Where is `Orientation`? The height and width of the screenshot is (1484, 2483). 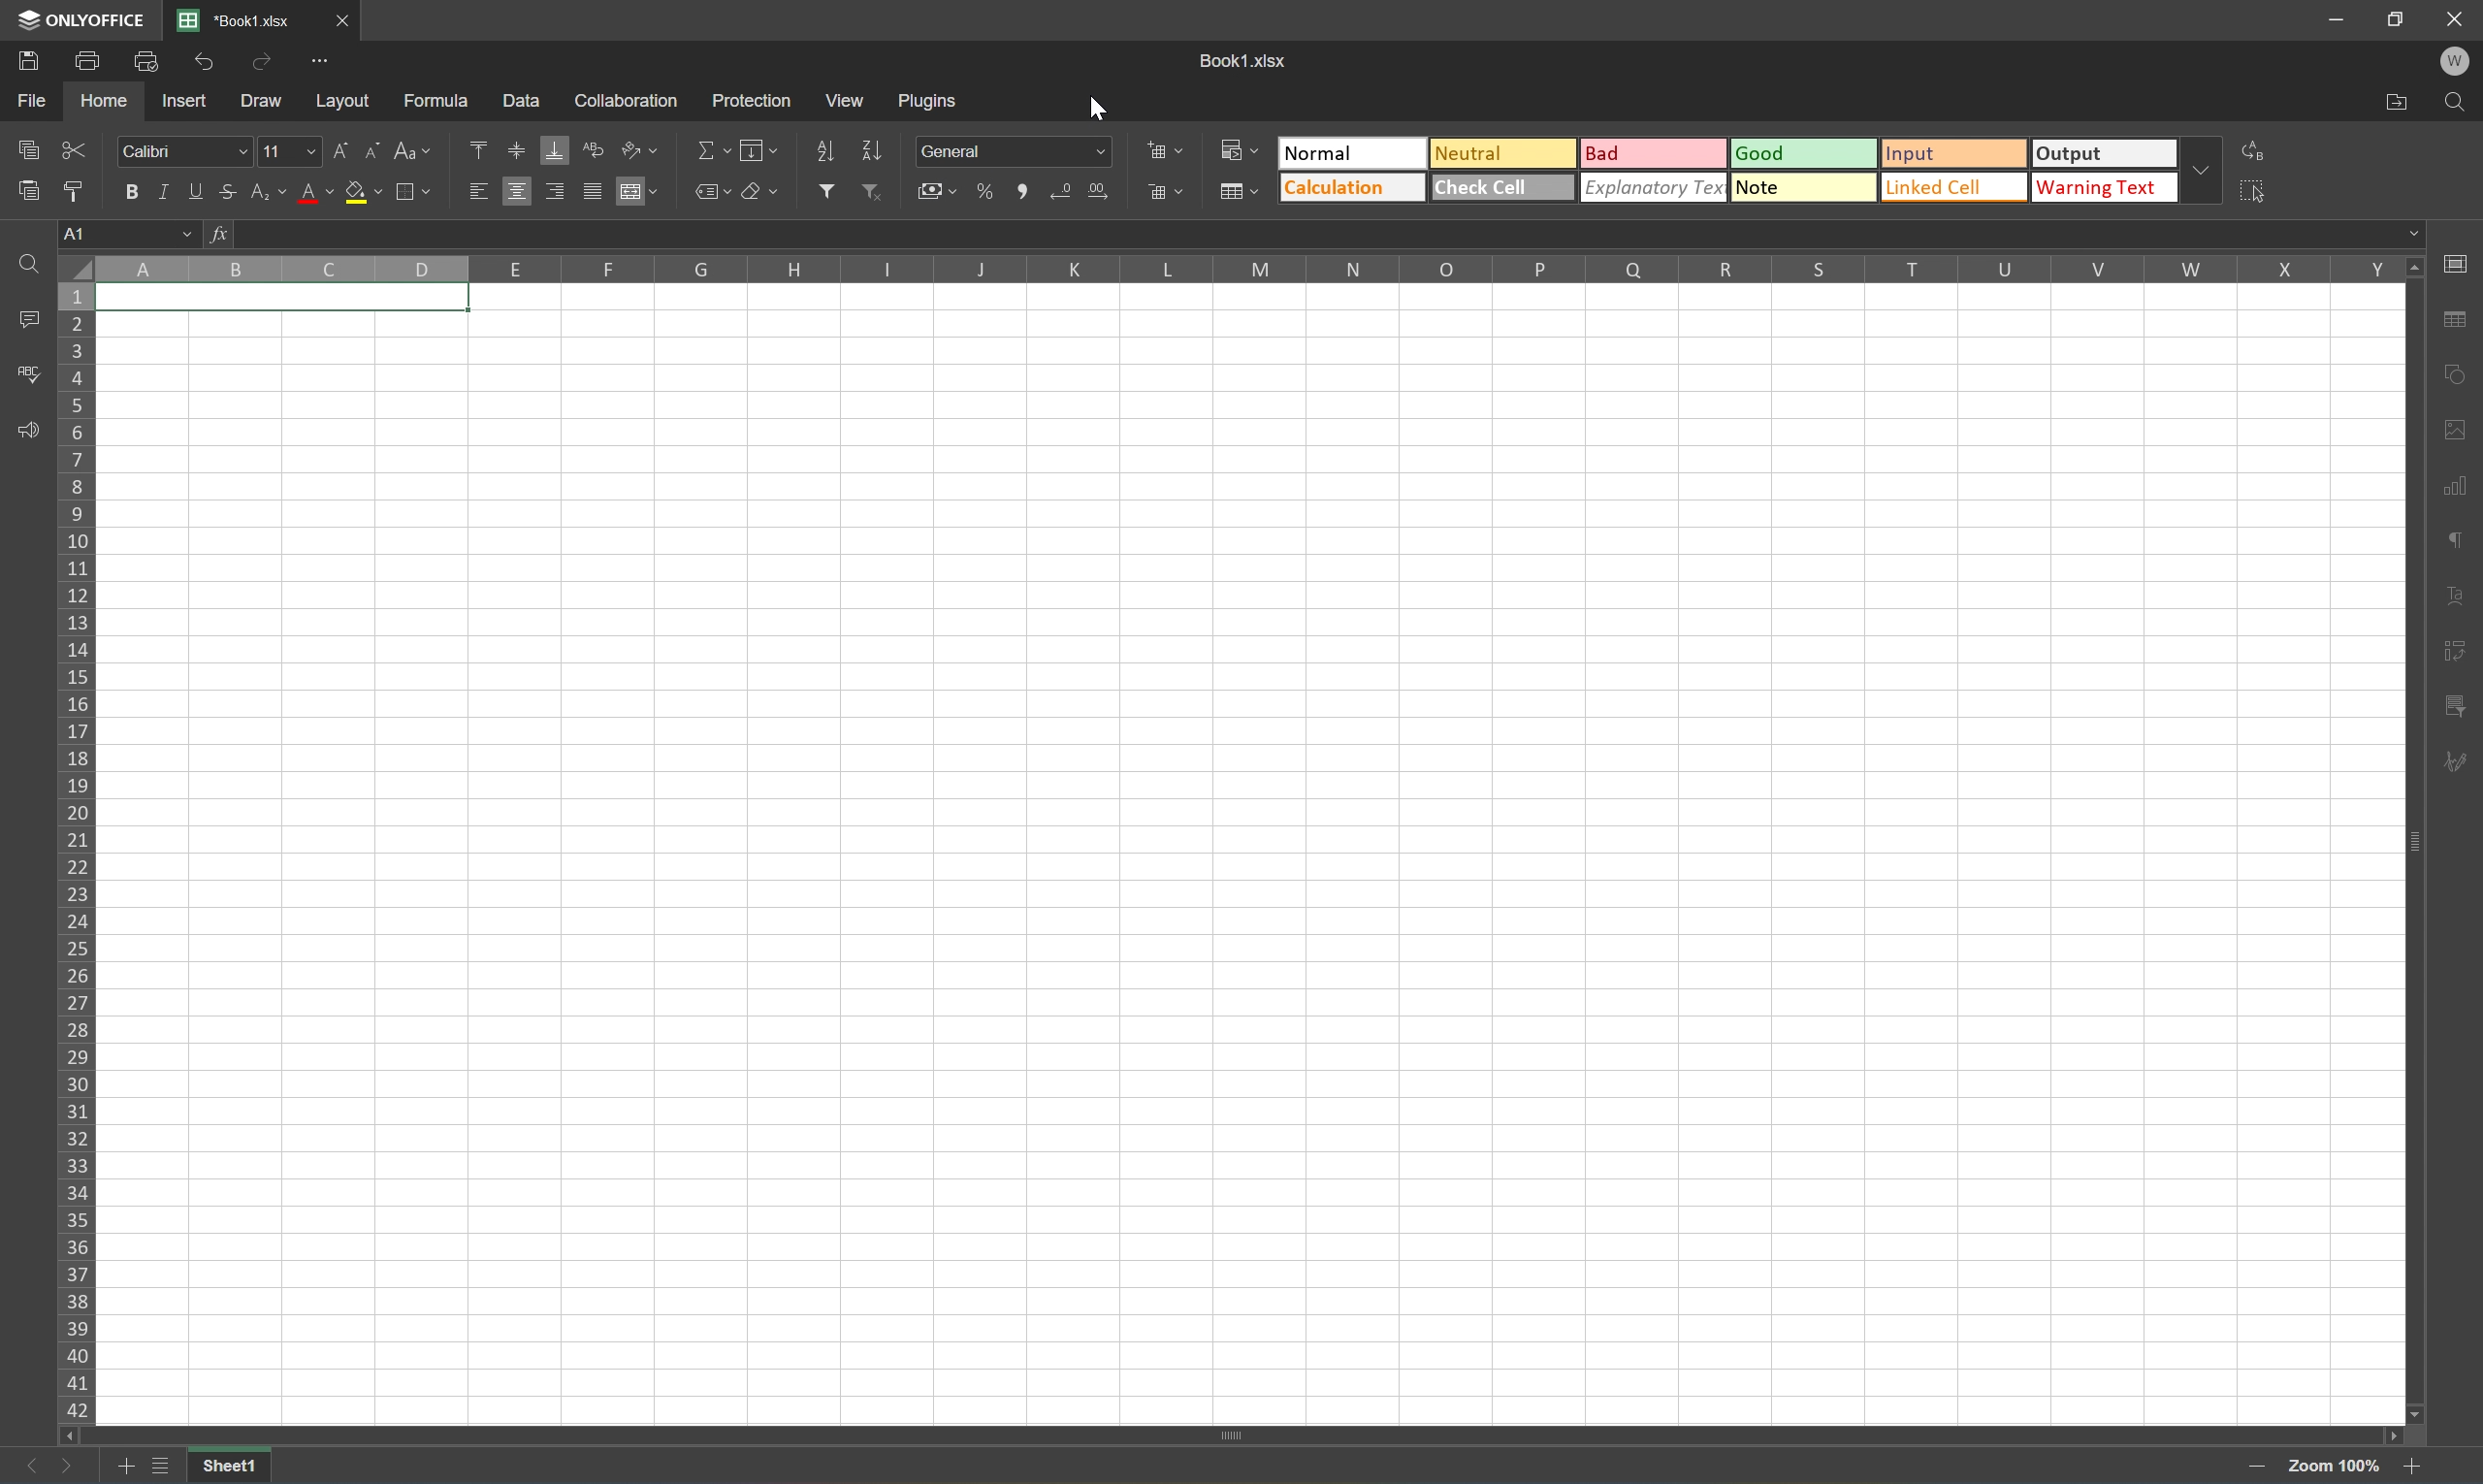
Orientation is located at coordinates (639, 148).